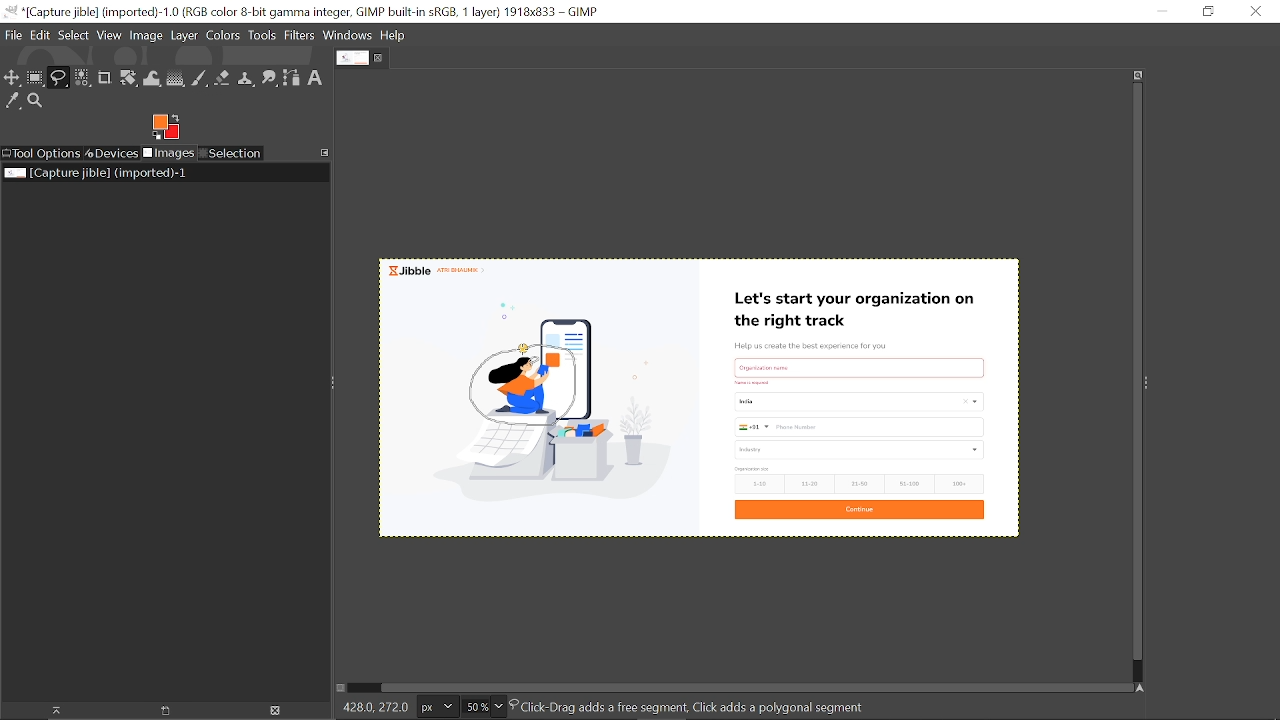 The width and height of the screenshot is (1280, 720). I want to click on Access this tab, so click(326, 152).